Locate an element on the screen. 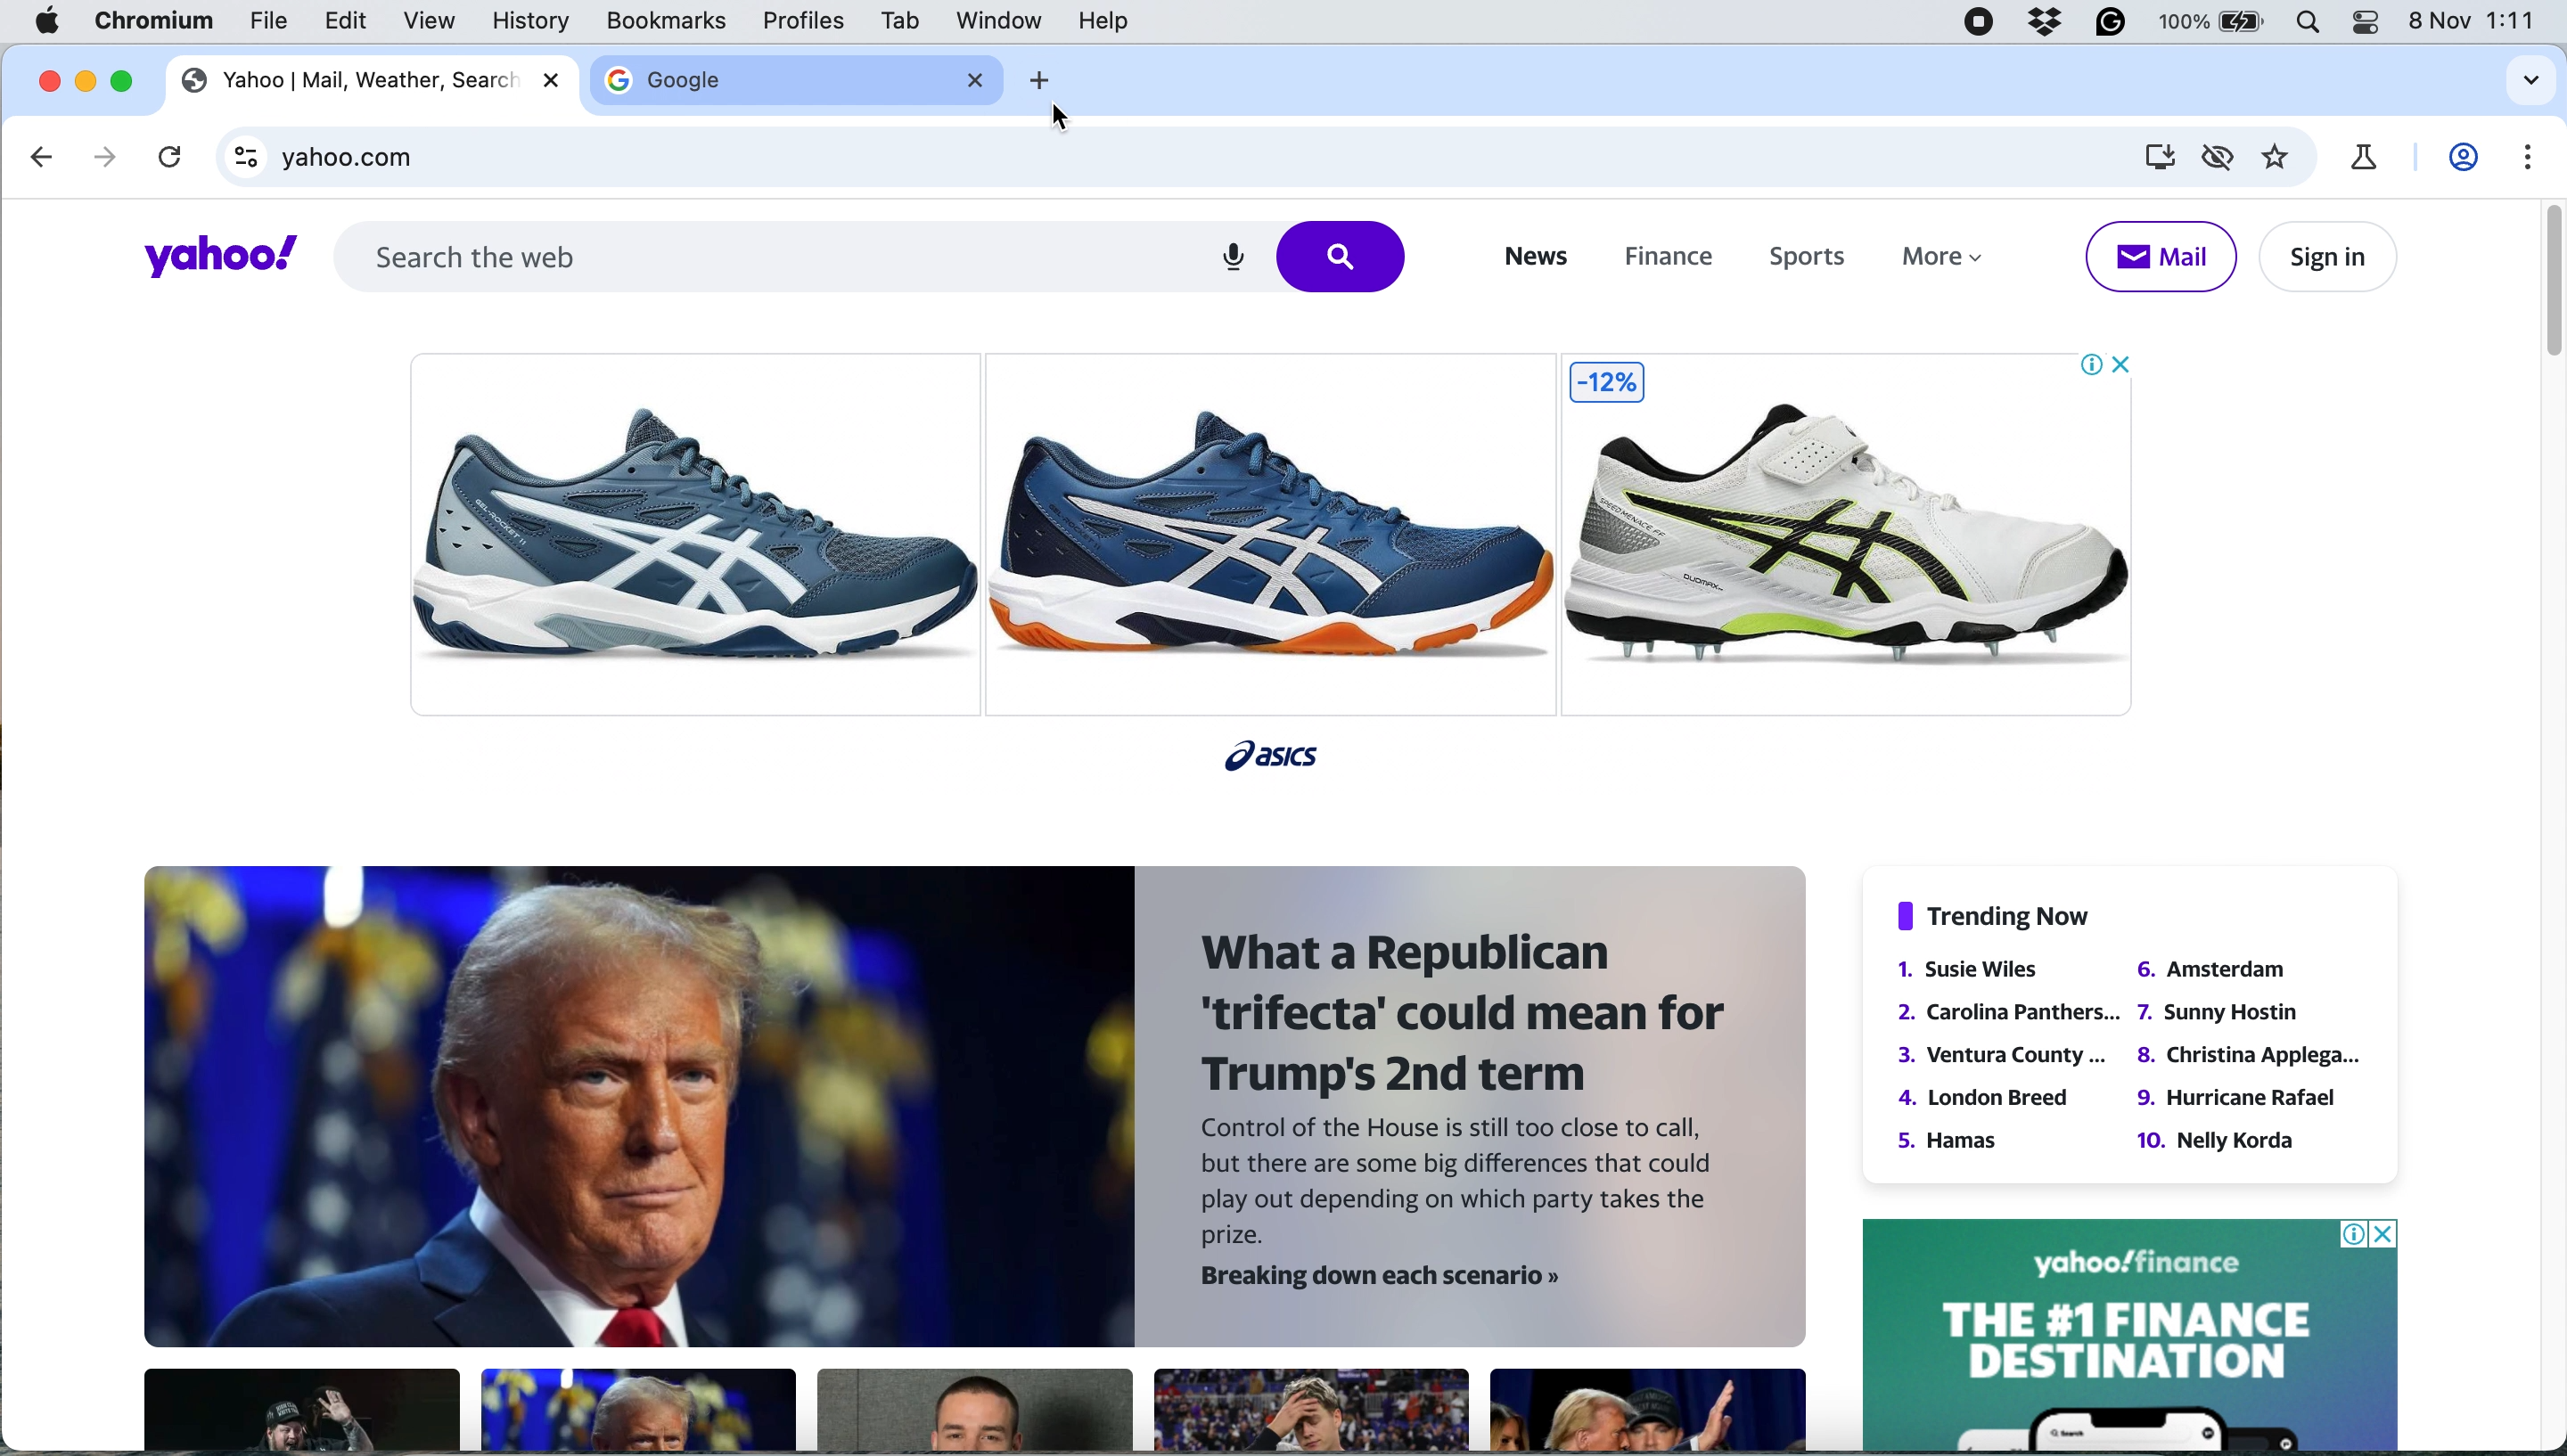  bookmarks is located at coordinates (667, 21).